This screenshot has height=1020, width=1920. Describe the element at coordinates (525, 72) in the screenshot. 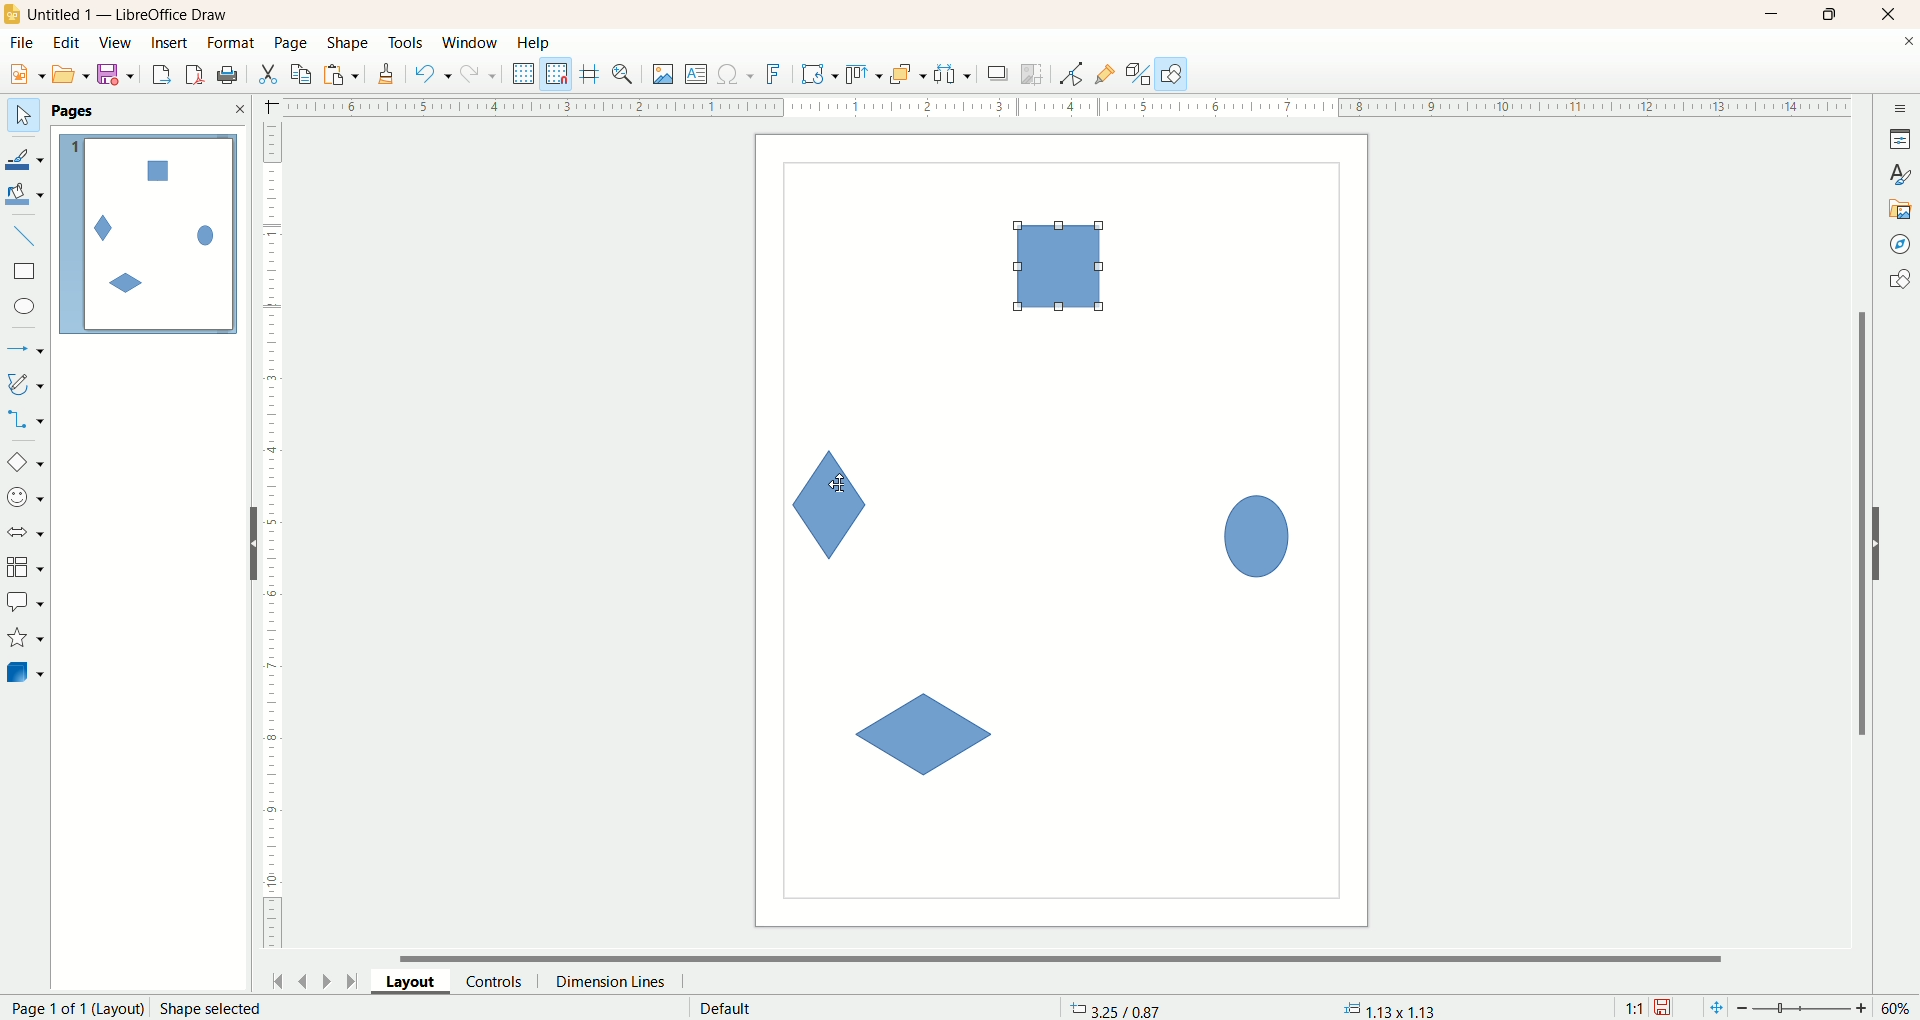

I see `display grid` at that location.